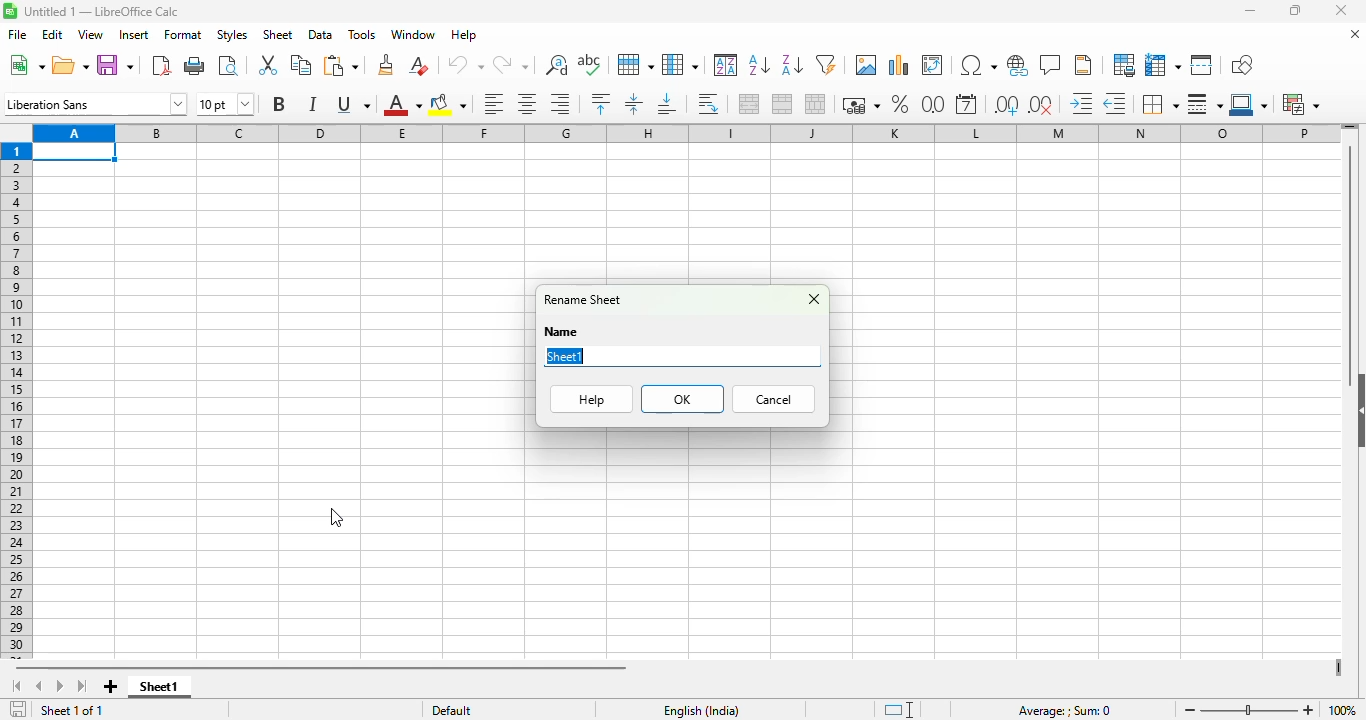 This screenshot has height=720, width=1366. What do you see at coordinates (1248, 11) in the screenshot?
I see `minimize` at bounding box center [1248, 11].